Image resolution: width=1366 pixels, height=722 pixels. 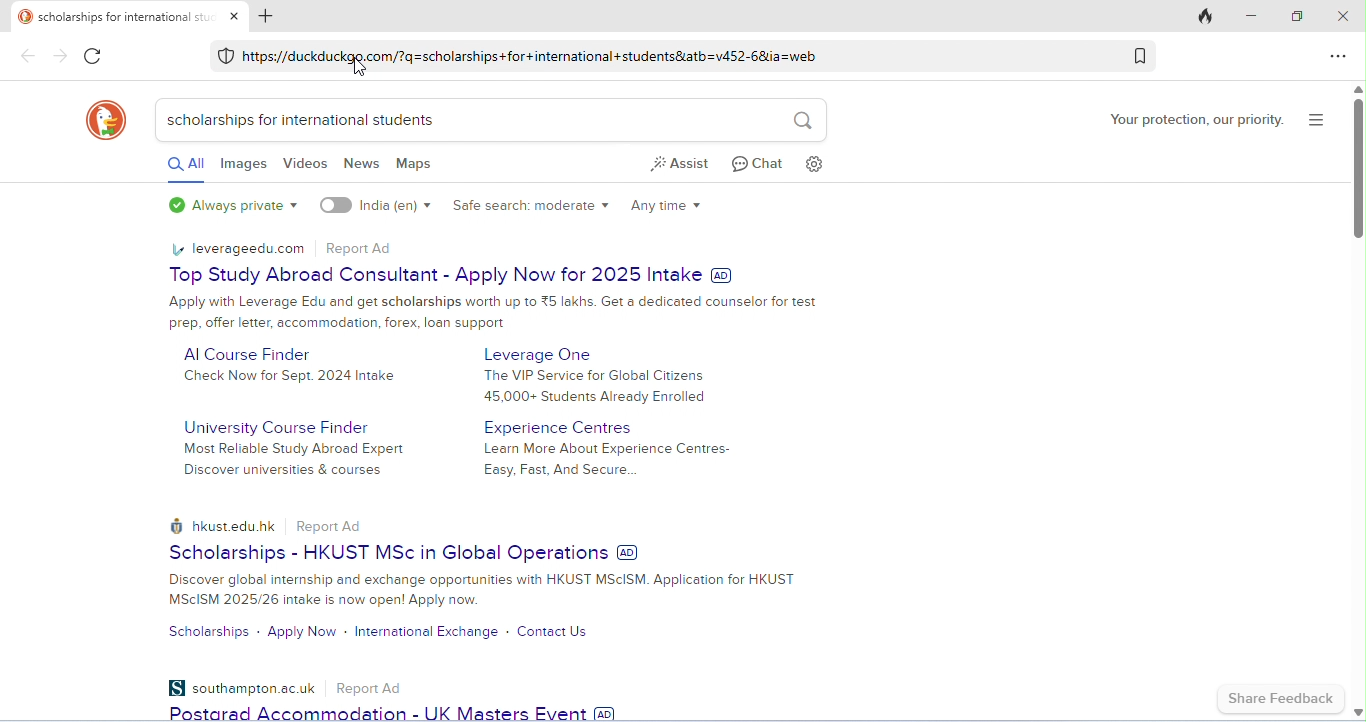 I want to click on safe search engine: moderate, so click(x=532, y=205).